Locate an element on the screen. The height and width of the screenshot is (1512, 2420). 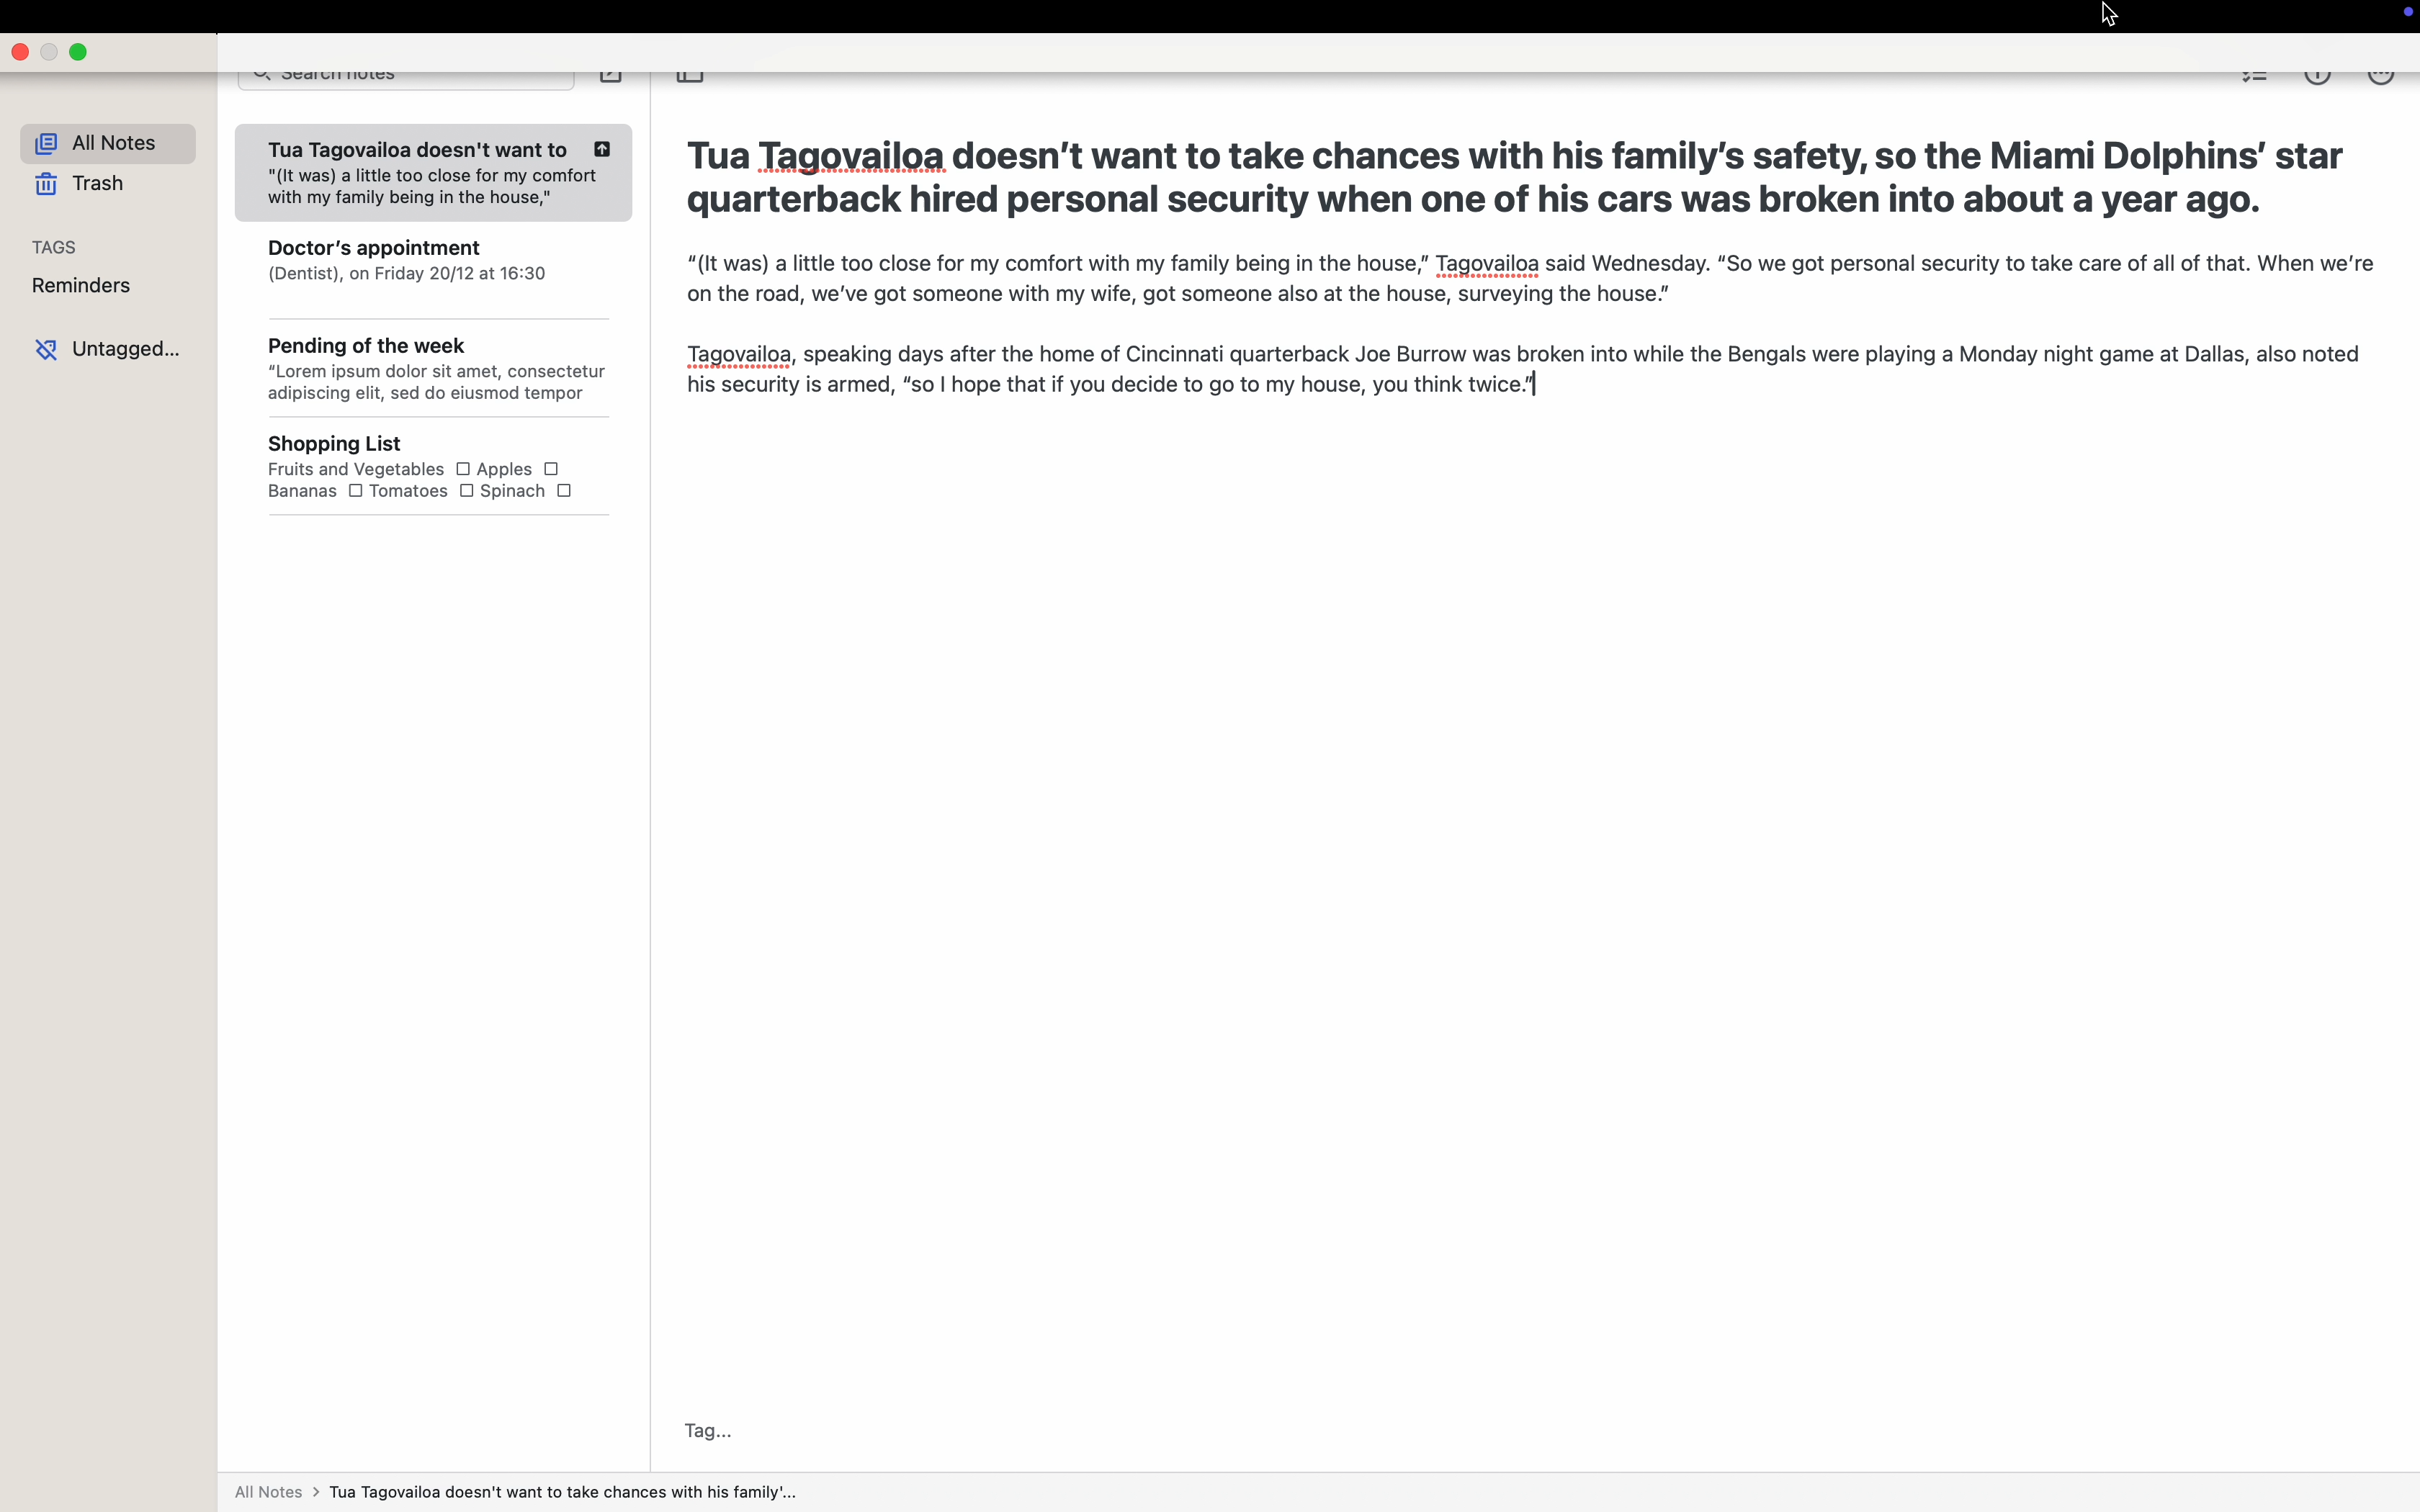
all notes is located at coordinates (100, 140).